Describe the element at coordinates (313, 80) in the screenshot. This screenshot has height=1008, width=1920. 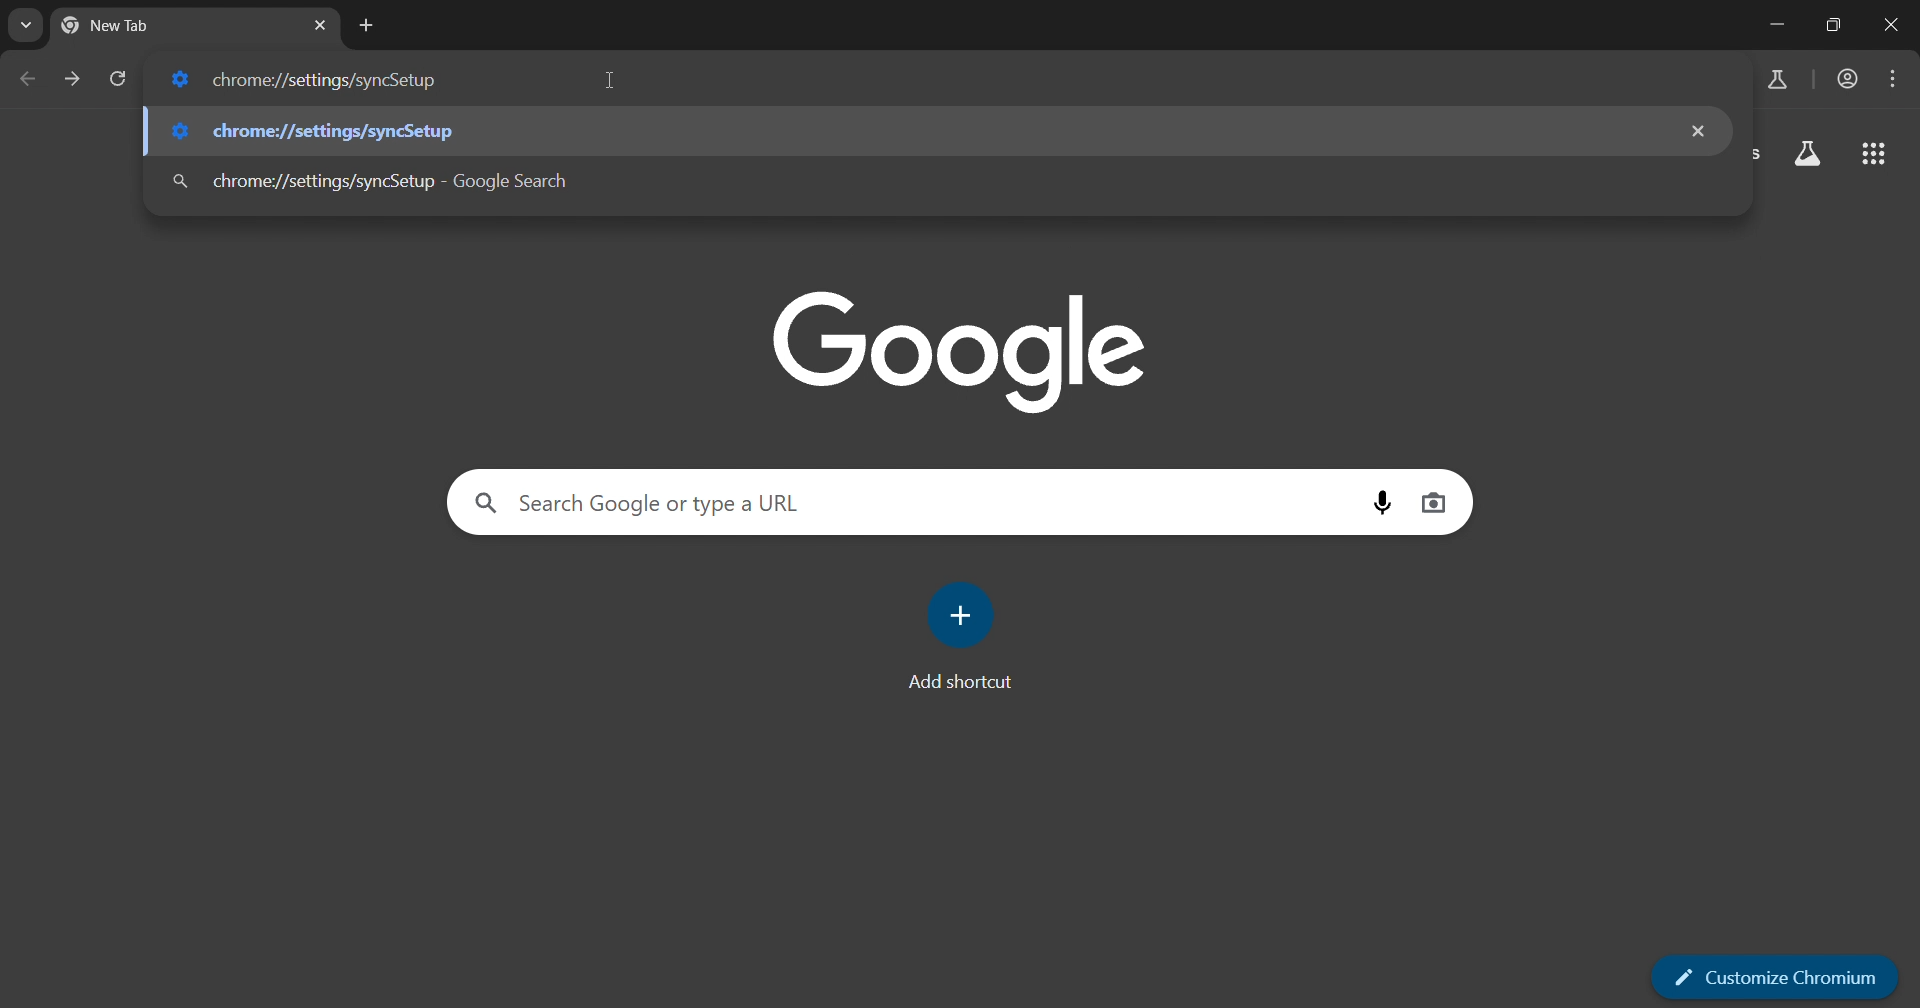
I see `chrome://settingd/syncSetup` at that location.